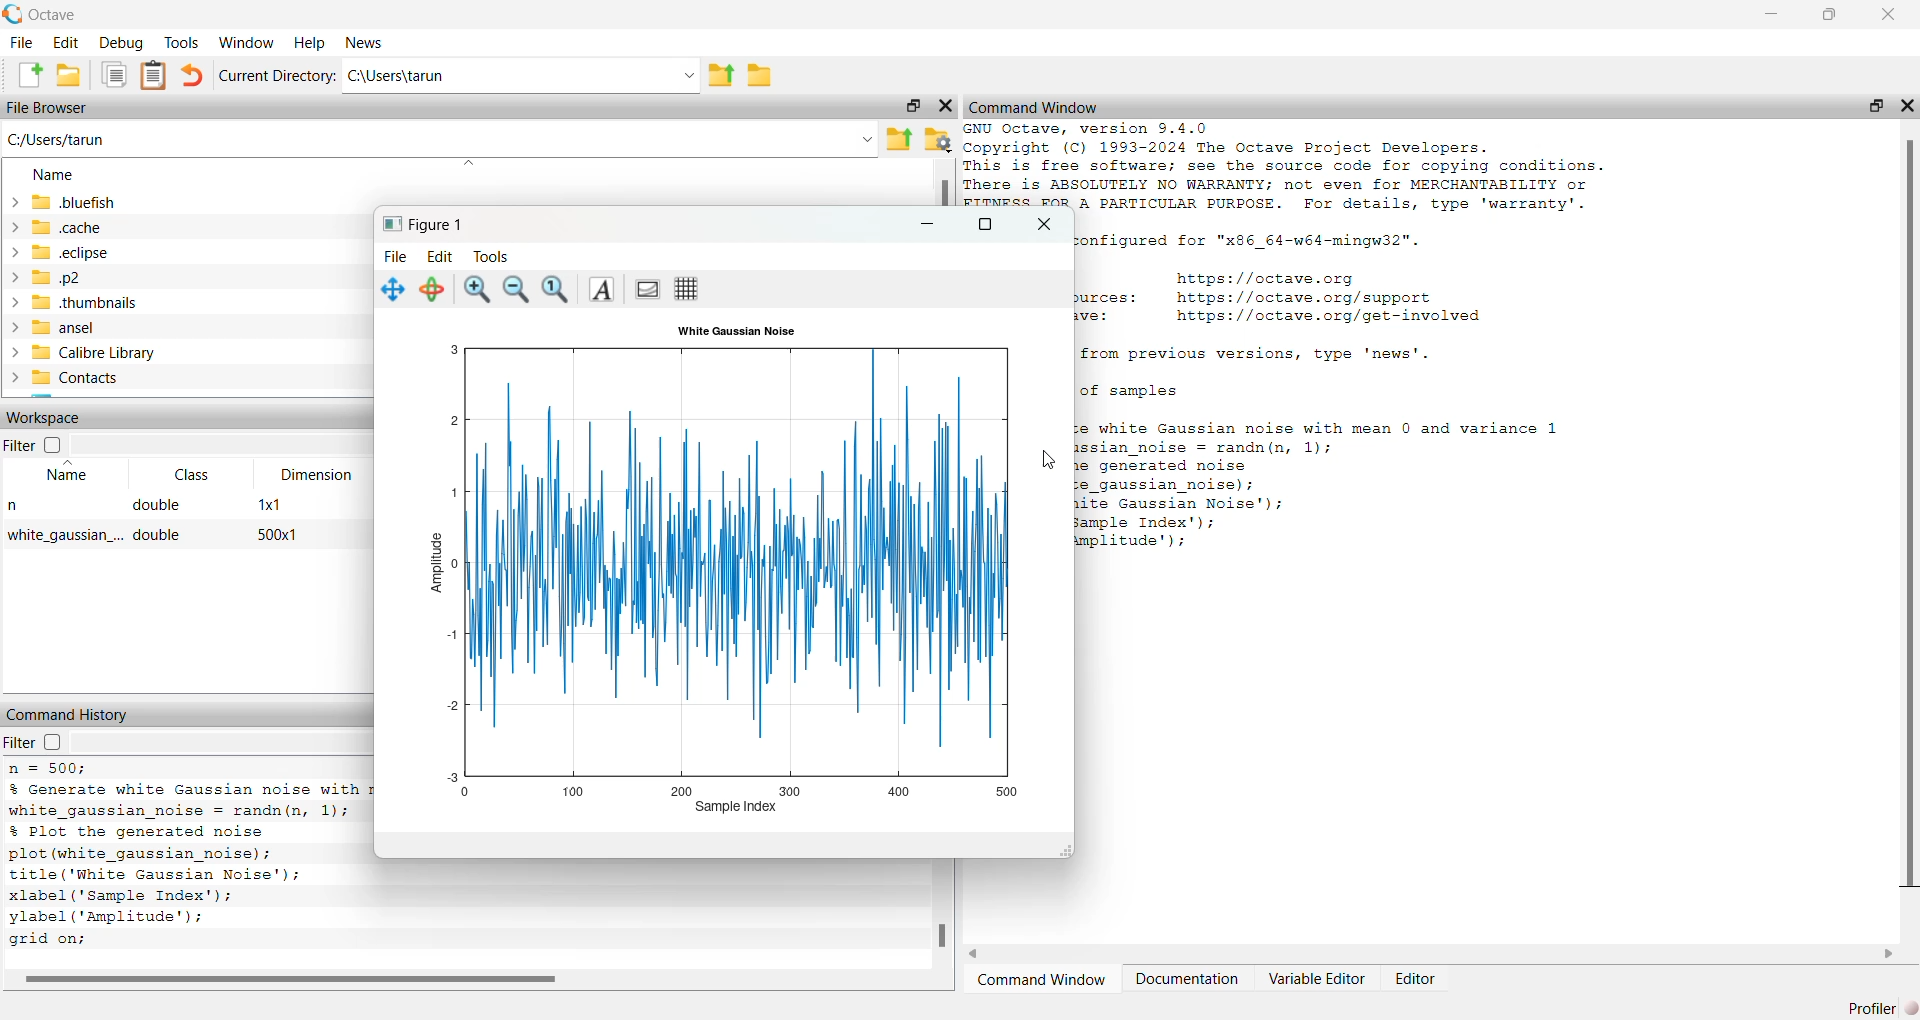 This screenshot has width=1920, height=1020. Describe the element at coordinates (70, 378) in the screenshot. I see `> Contacts` at that location.